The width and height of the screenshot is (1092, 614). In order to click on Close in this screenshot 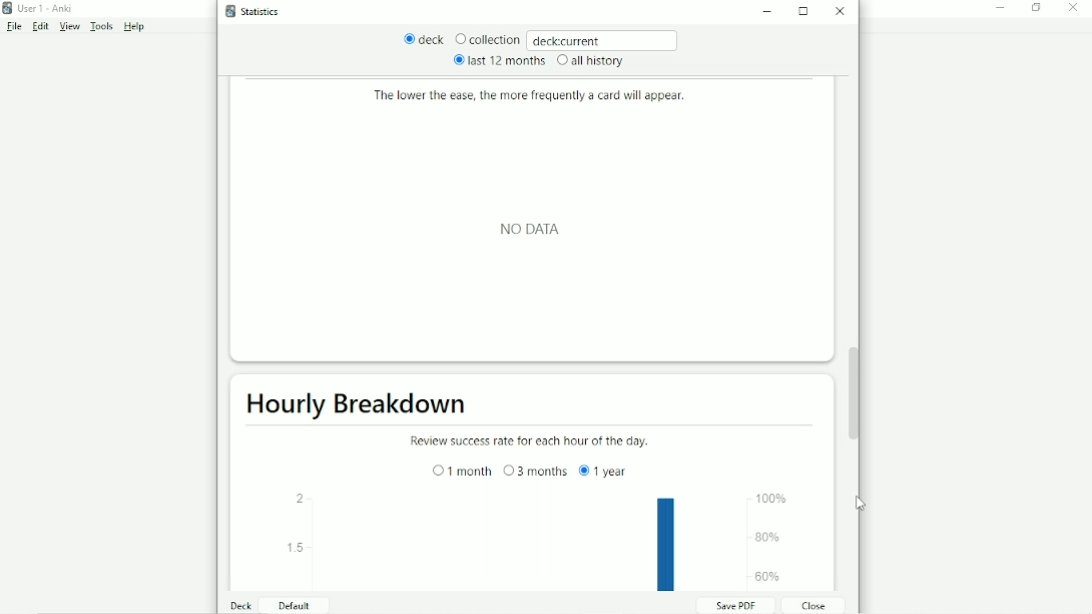, I will do `click(811, 605)`.